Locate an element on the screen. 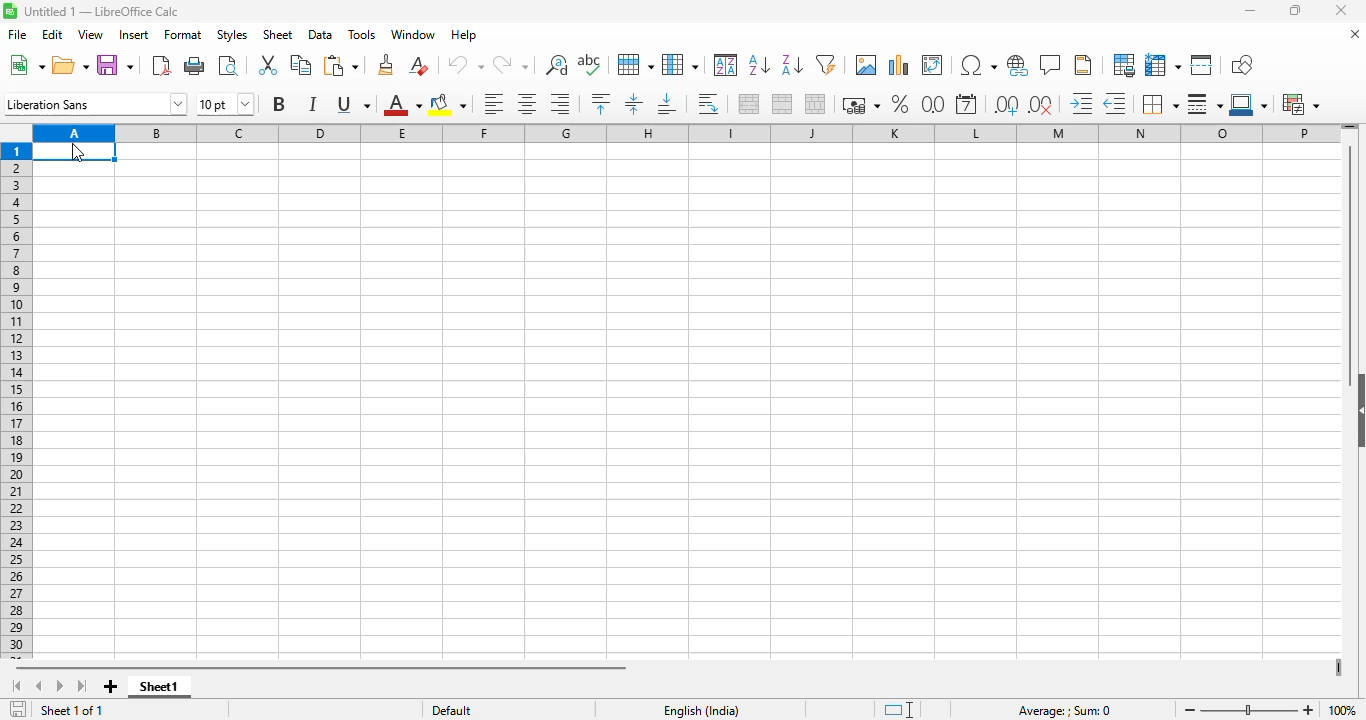  font size is located at coordinates (224, 103).